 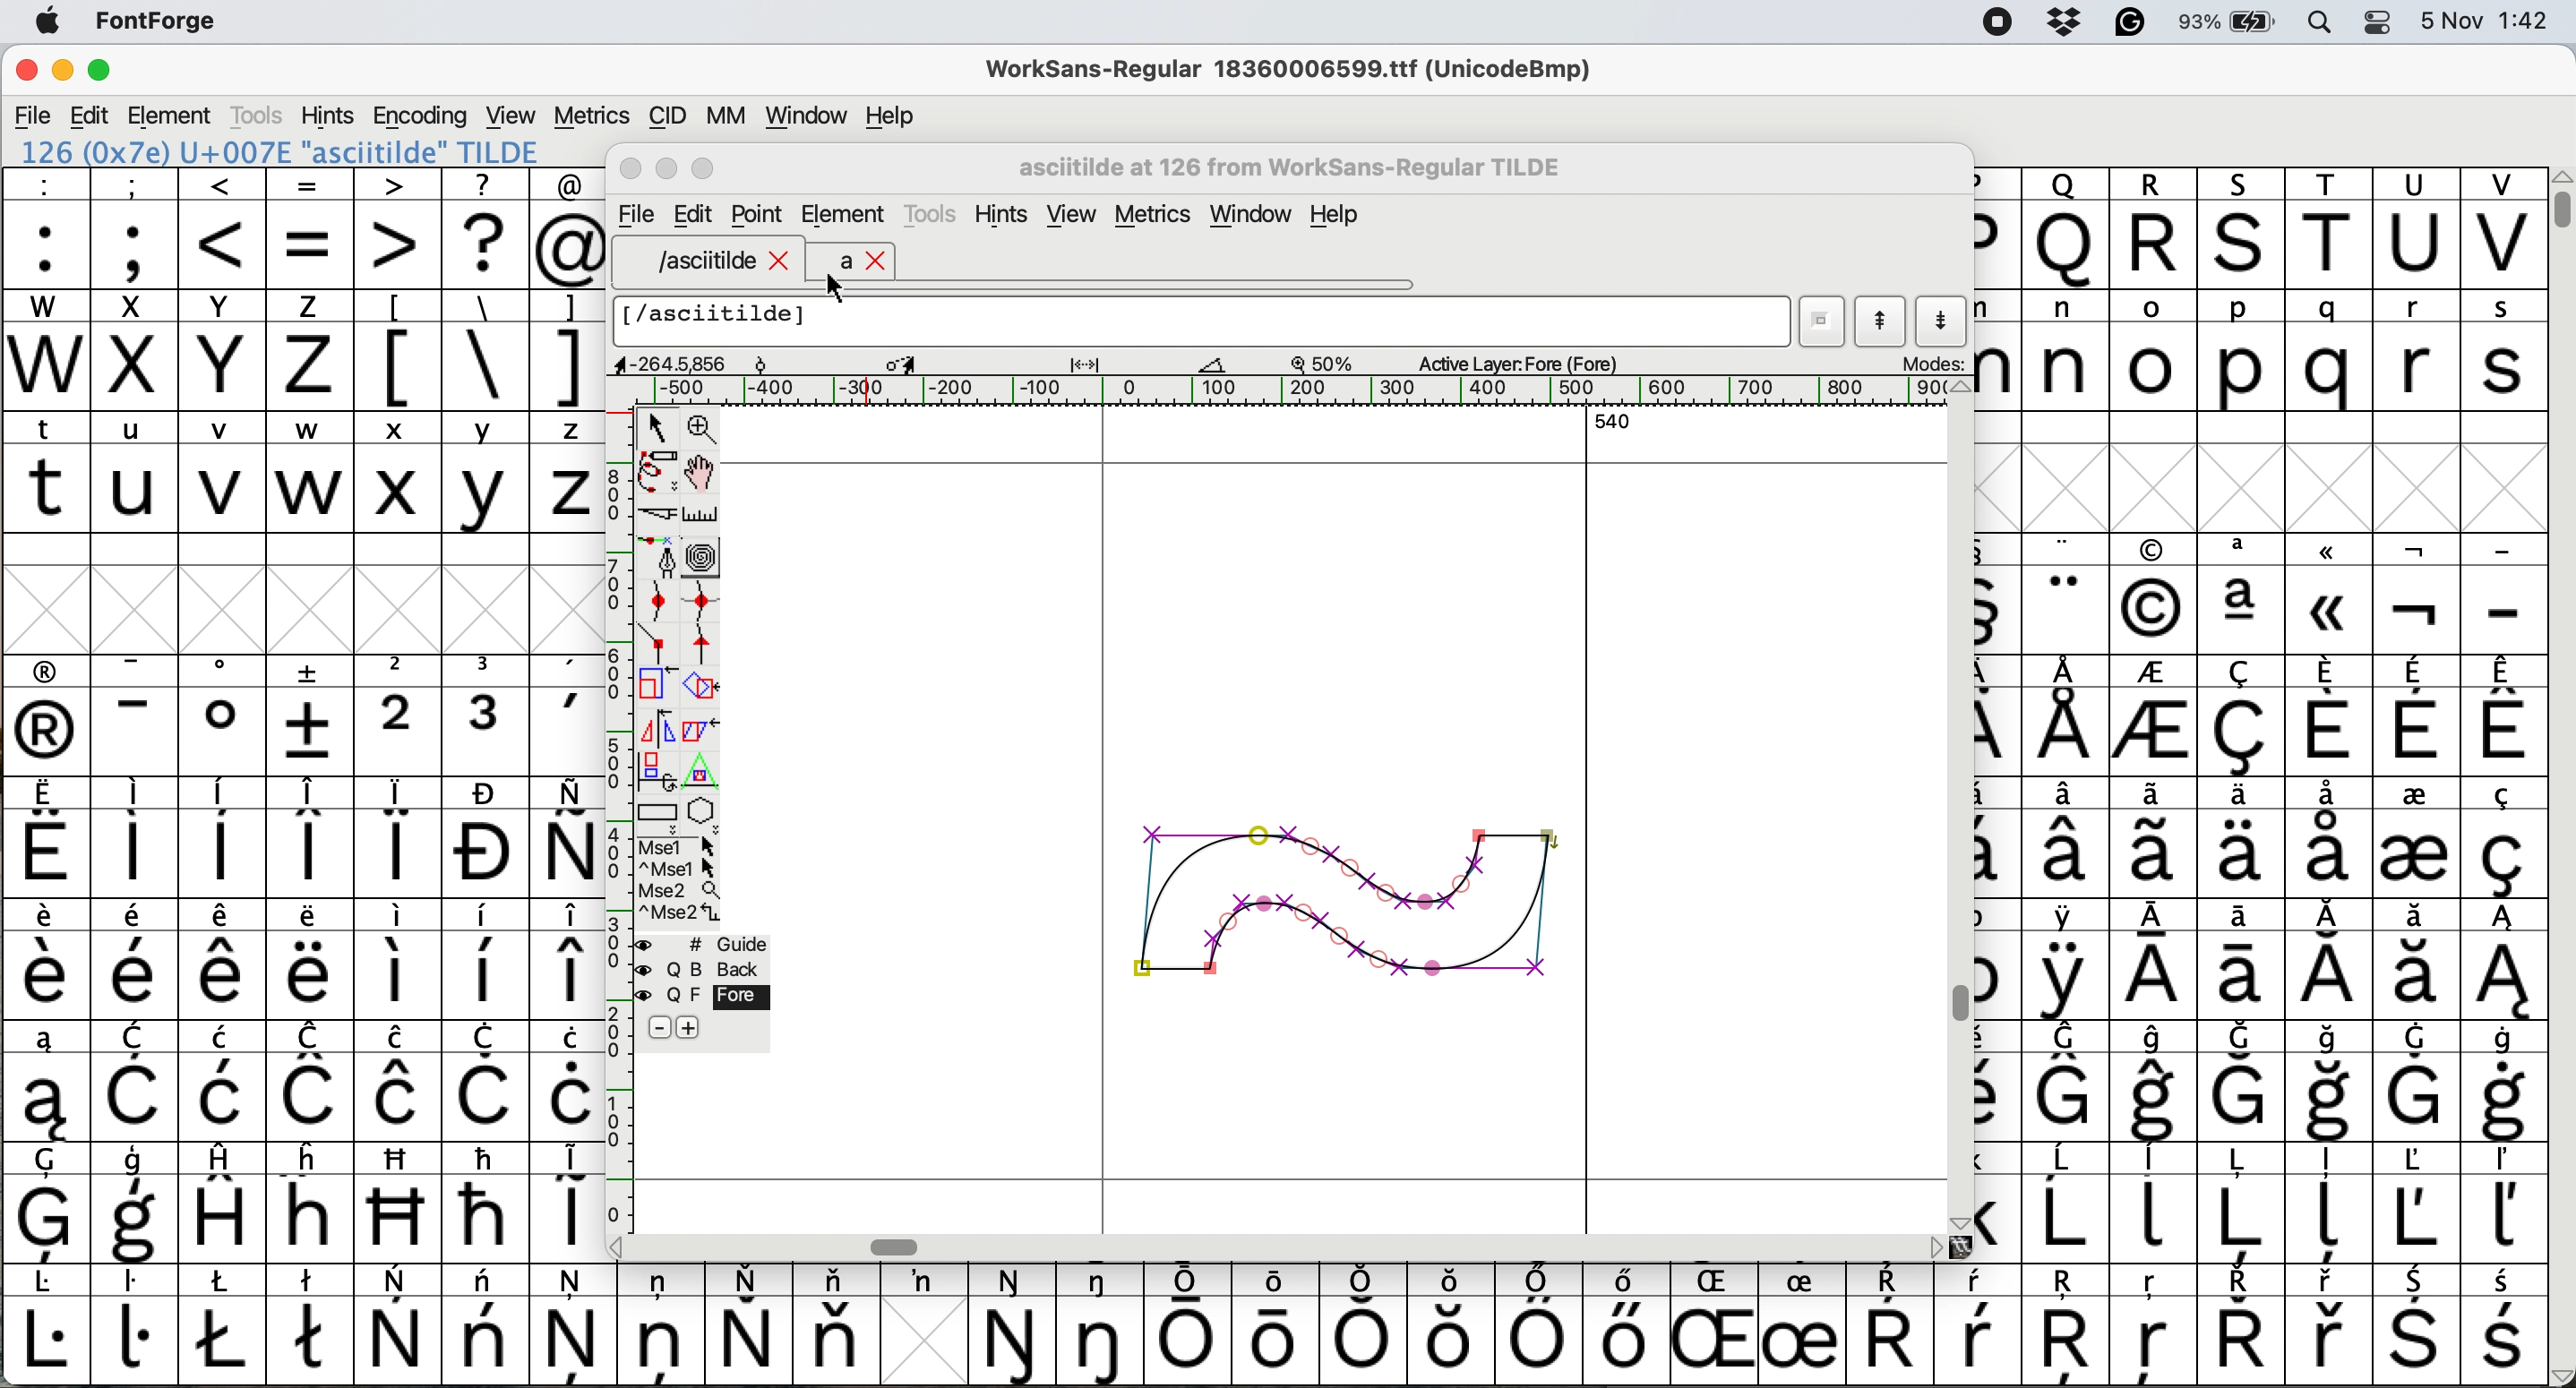 I want to click on symbol, so click(x=836, y=1323).